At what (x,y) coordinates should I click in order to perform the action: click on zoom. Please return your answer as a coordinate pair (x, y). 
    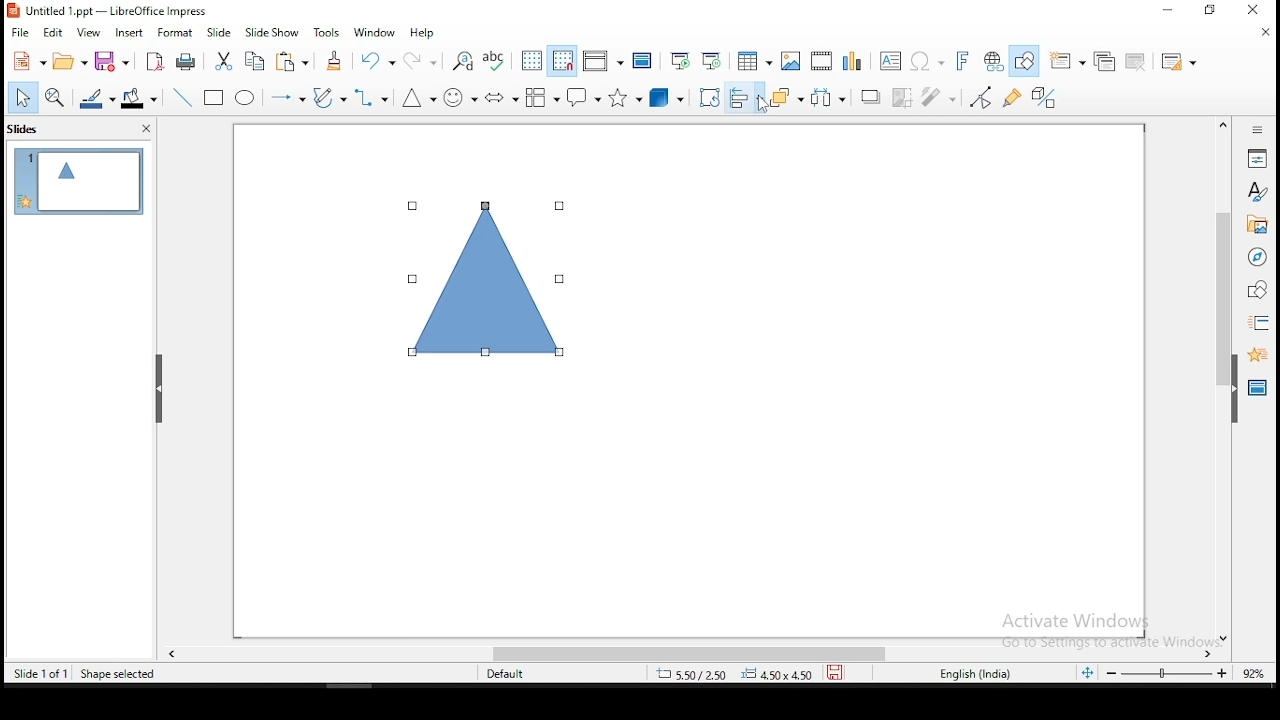
    Looking at the image, I should click on (1187, 674).